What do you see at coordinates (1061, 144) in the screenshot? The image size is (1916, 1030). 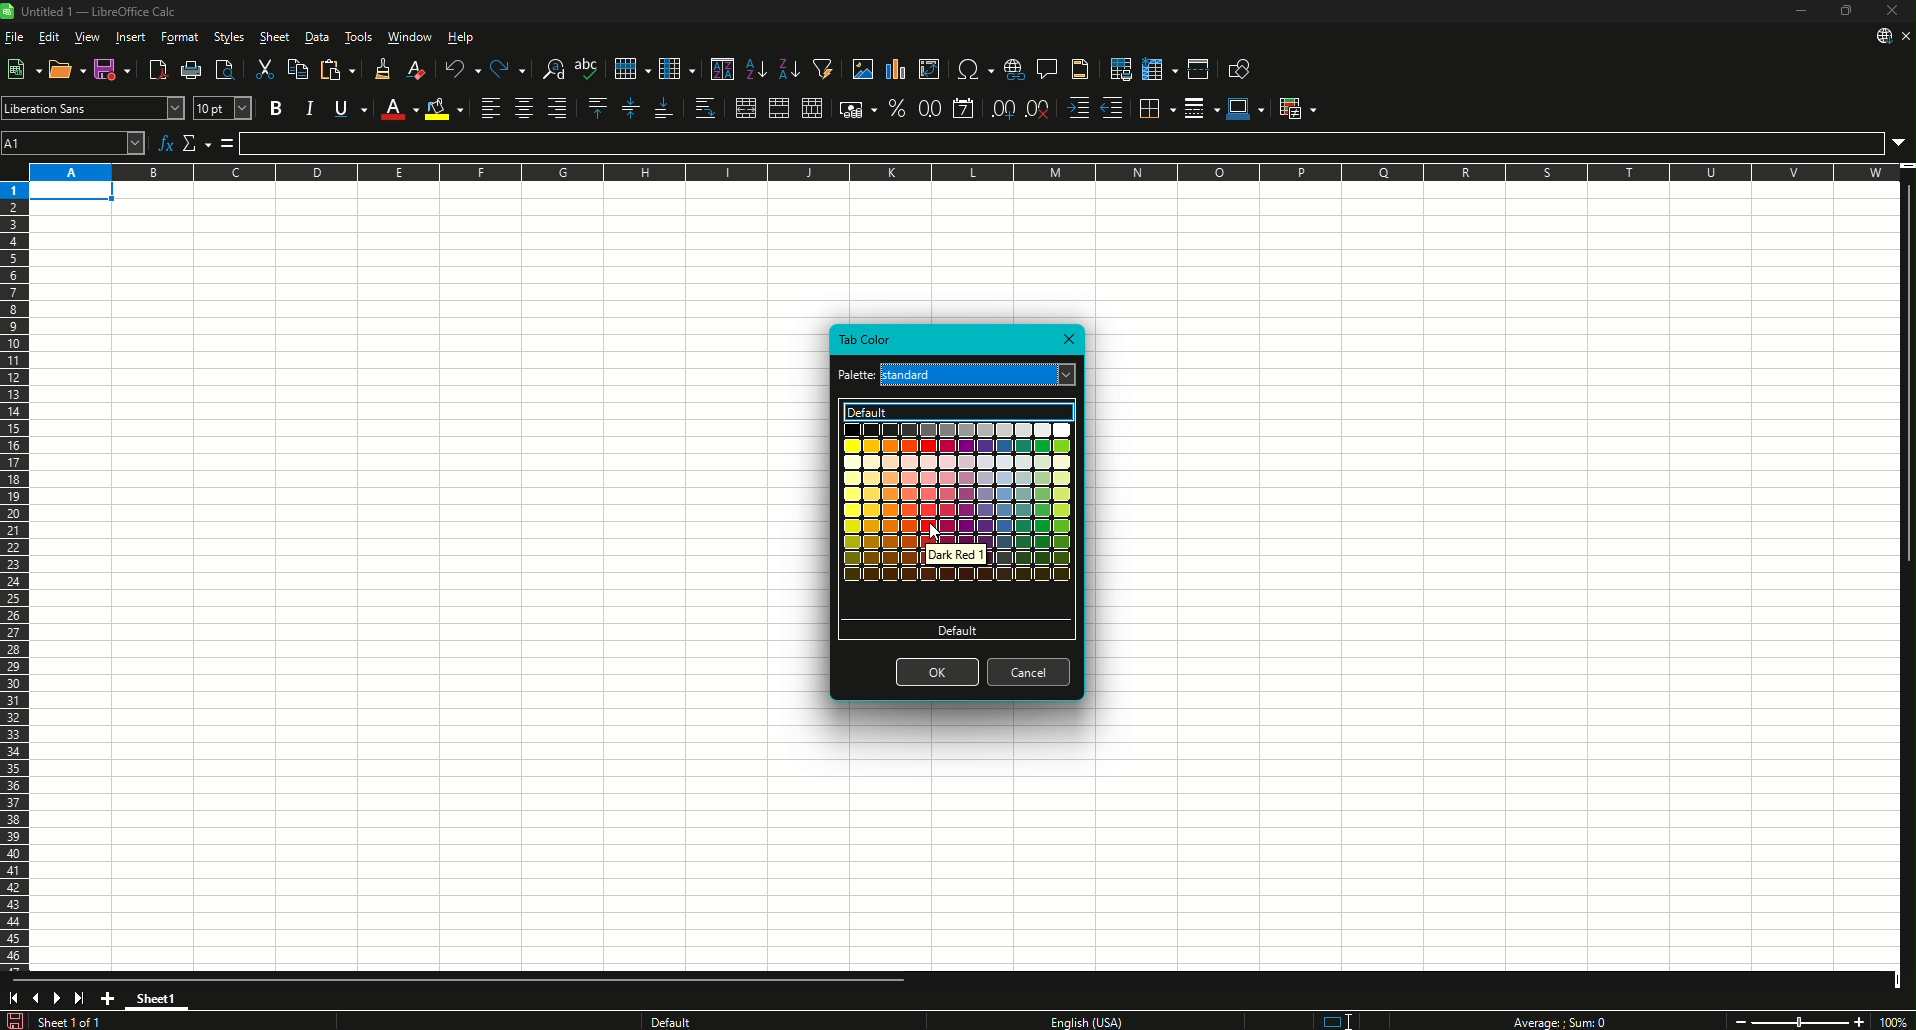 I see `Formula` at bounding box center [1061, 144].